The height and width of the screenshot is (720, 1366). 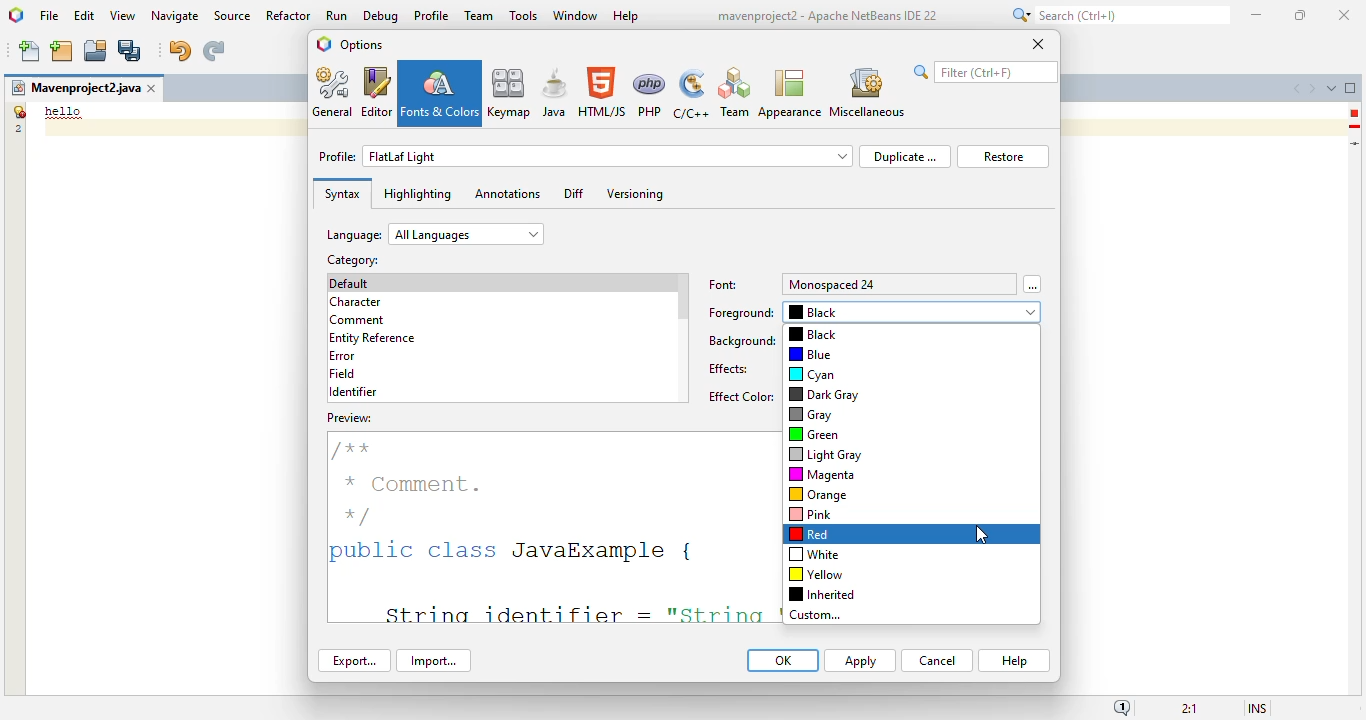 I want to click on default, so click(x=350, y=283).